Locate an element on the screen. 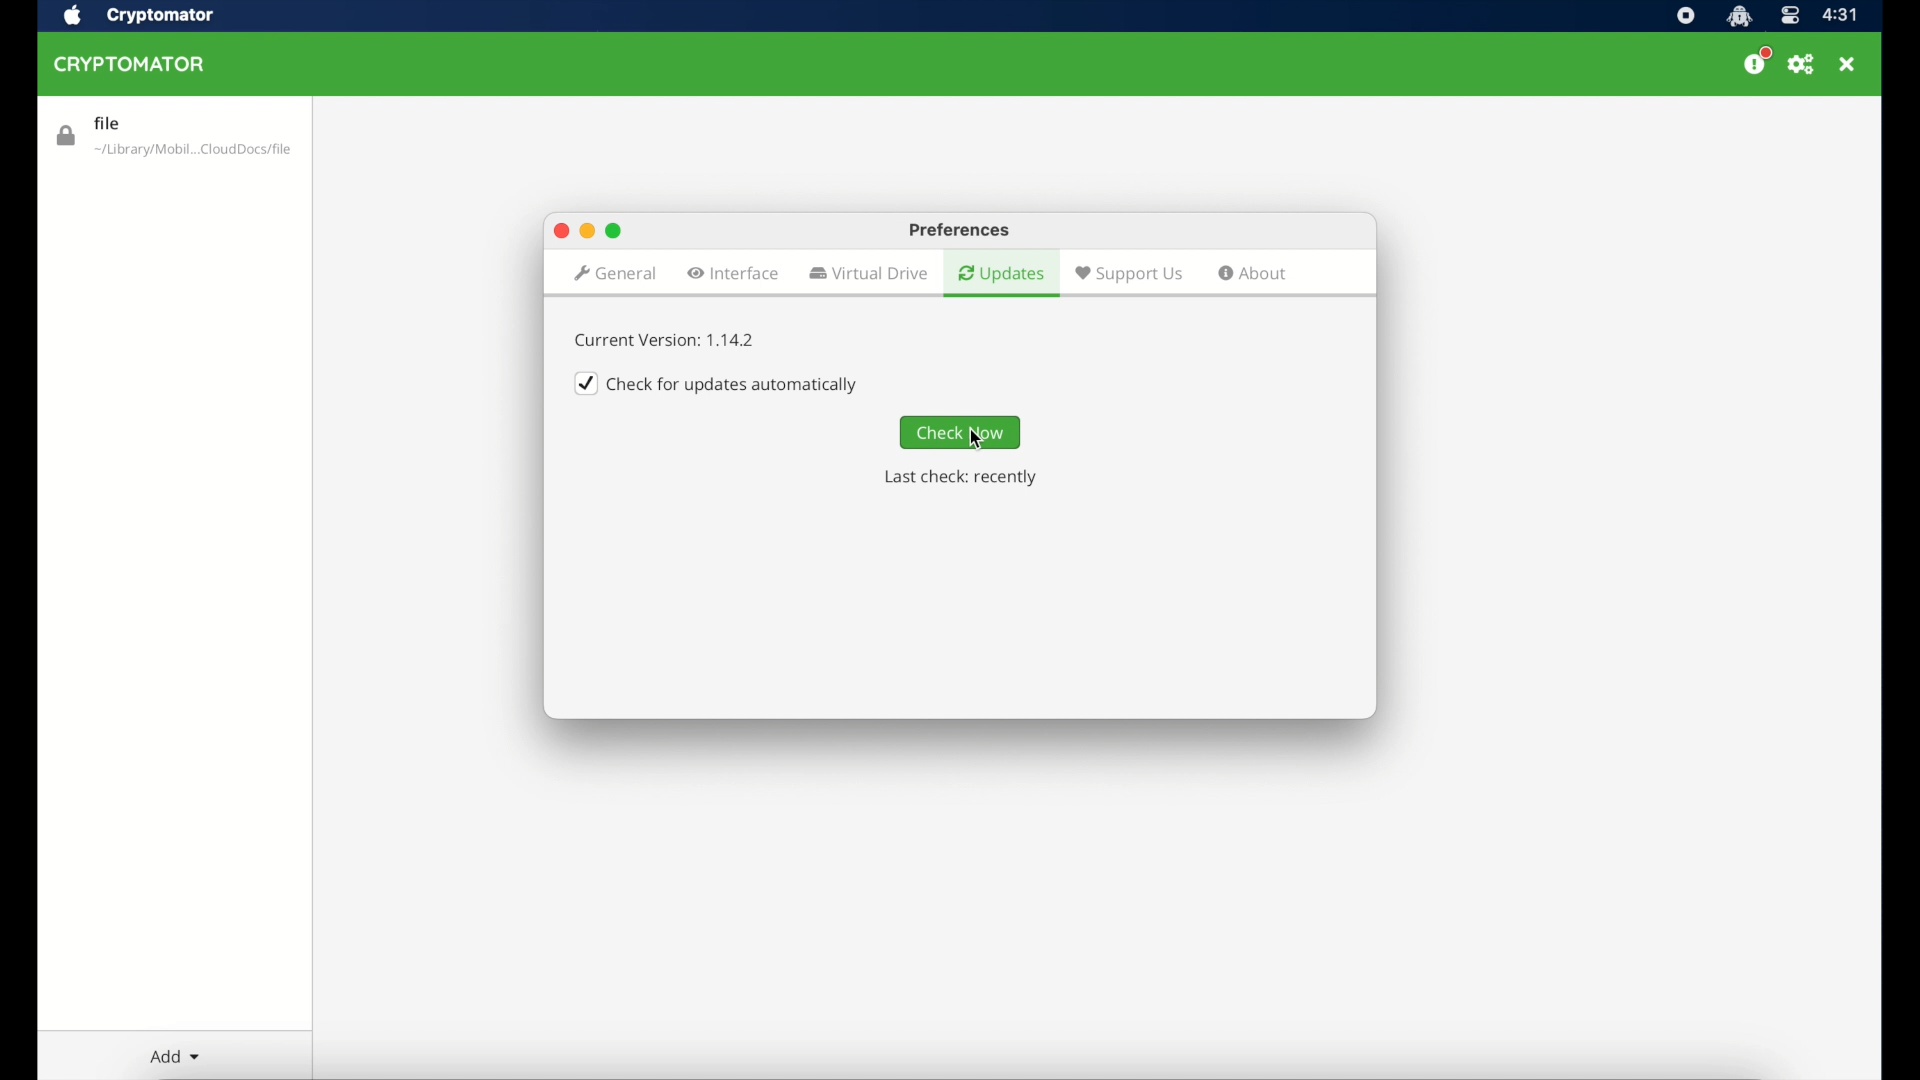 This screenshot has height=1080, width=1920. minimize is located at coordinates (587, 231).